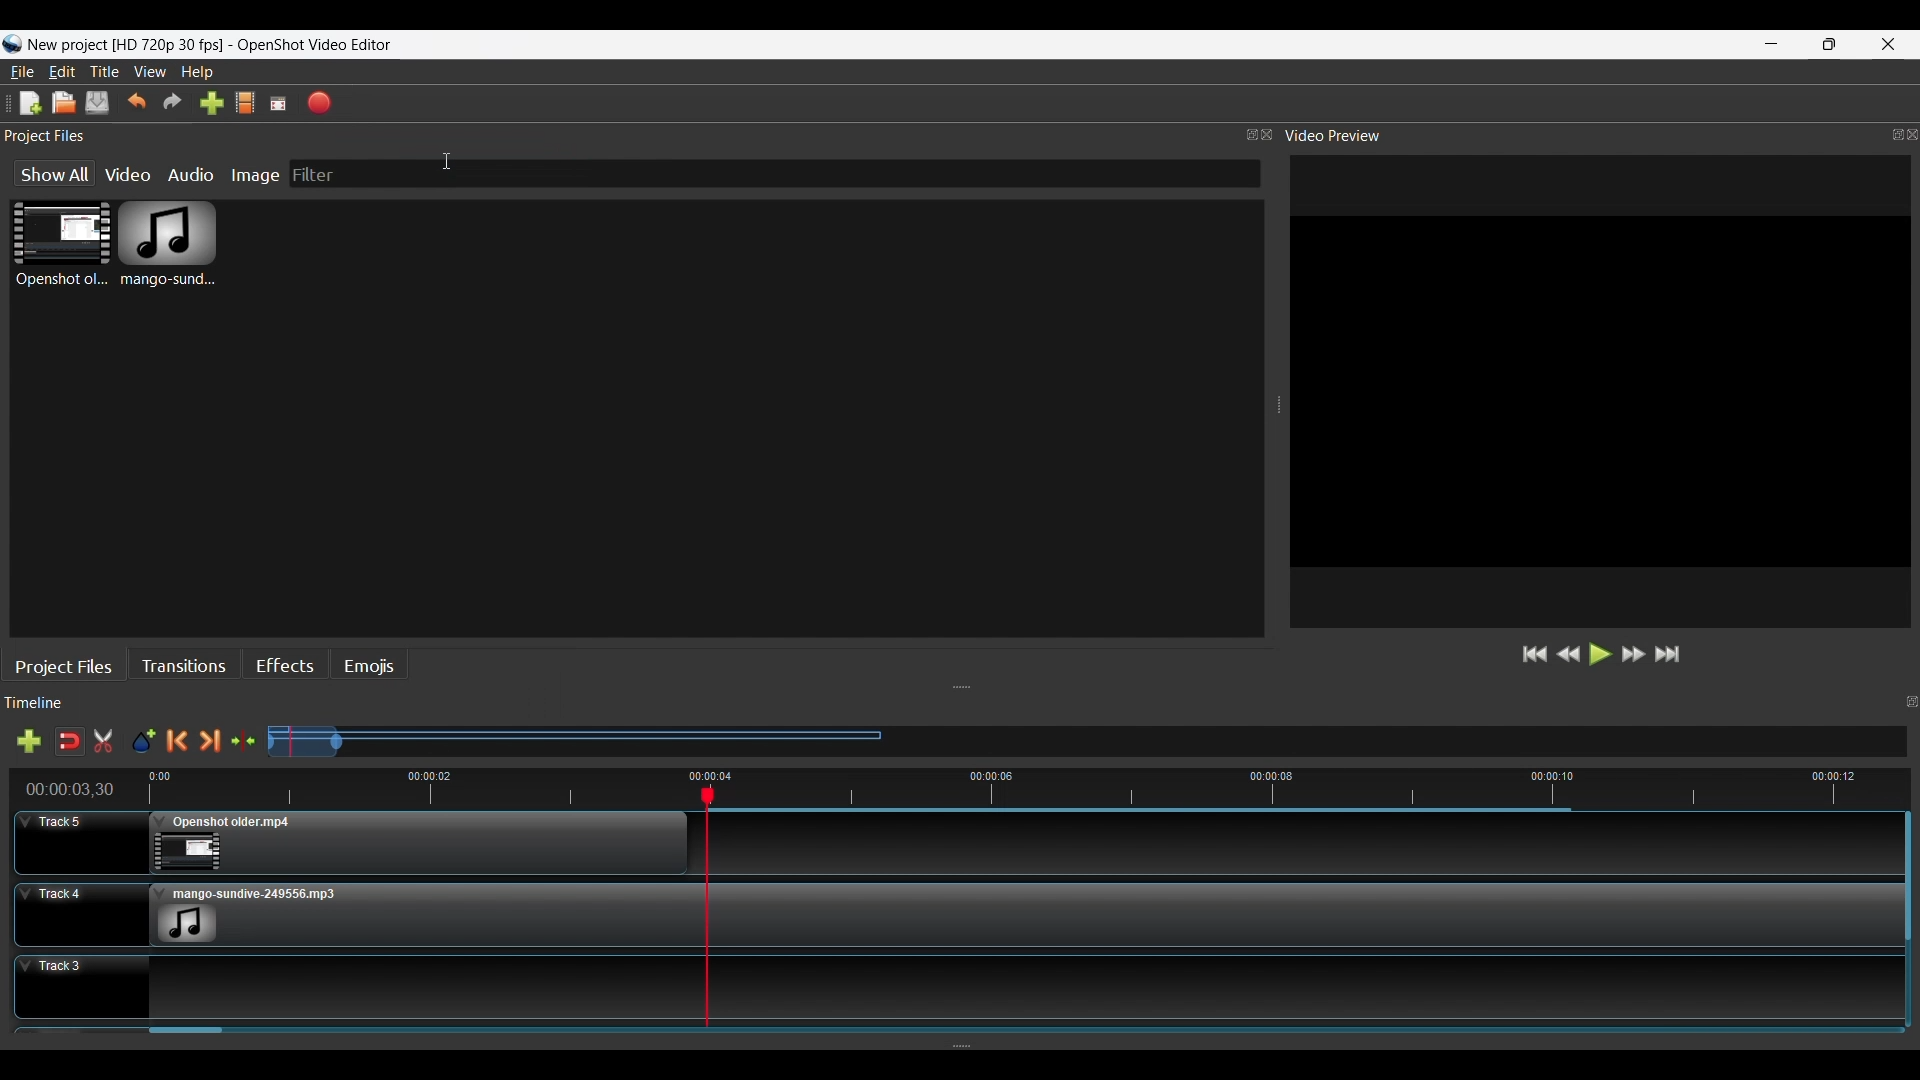 The width and height of the screenshot is (1920, 1080). What do you see at coordinates (1306, 986) in the screenshot?
I see `track 3` at bounding box center [1306, 986].